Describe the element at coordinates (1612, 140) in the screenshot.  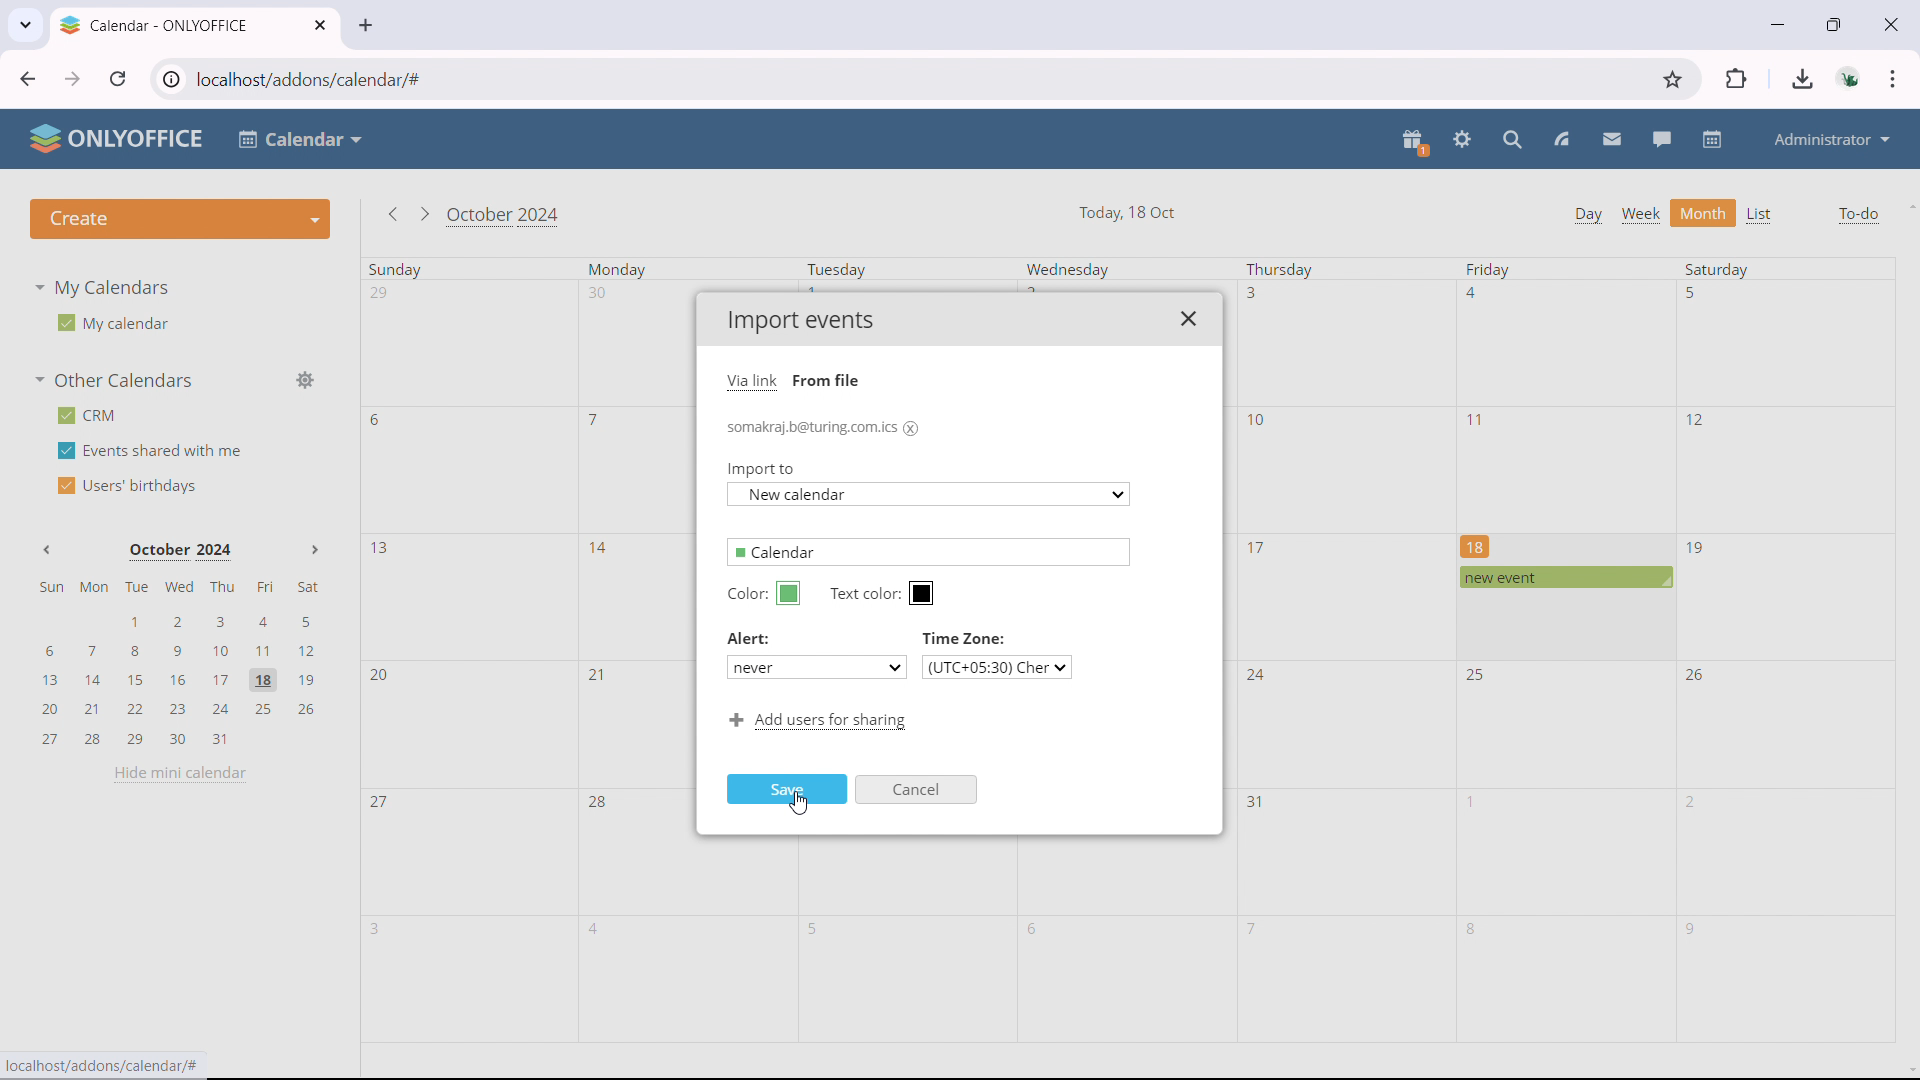
I see `mail` at that location.